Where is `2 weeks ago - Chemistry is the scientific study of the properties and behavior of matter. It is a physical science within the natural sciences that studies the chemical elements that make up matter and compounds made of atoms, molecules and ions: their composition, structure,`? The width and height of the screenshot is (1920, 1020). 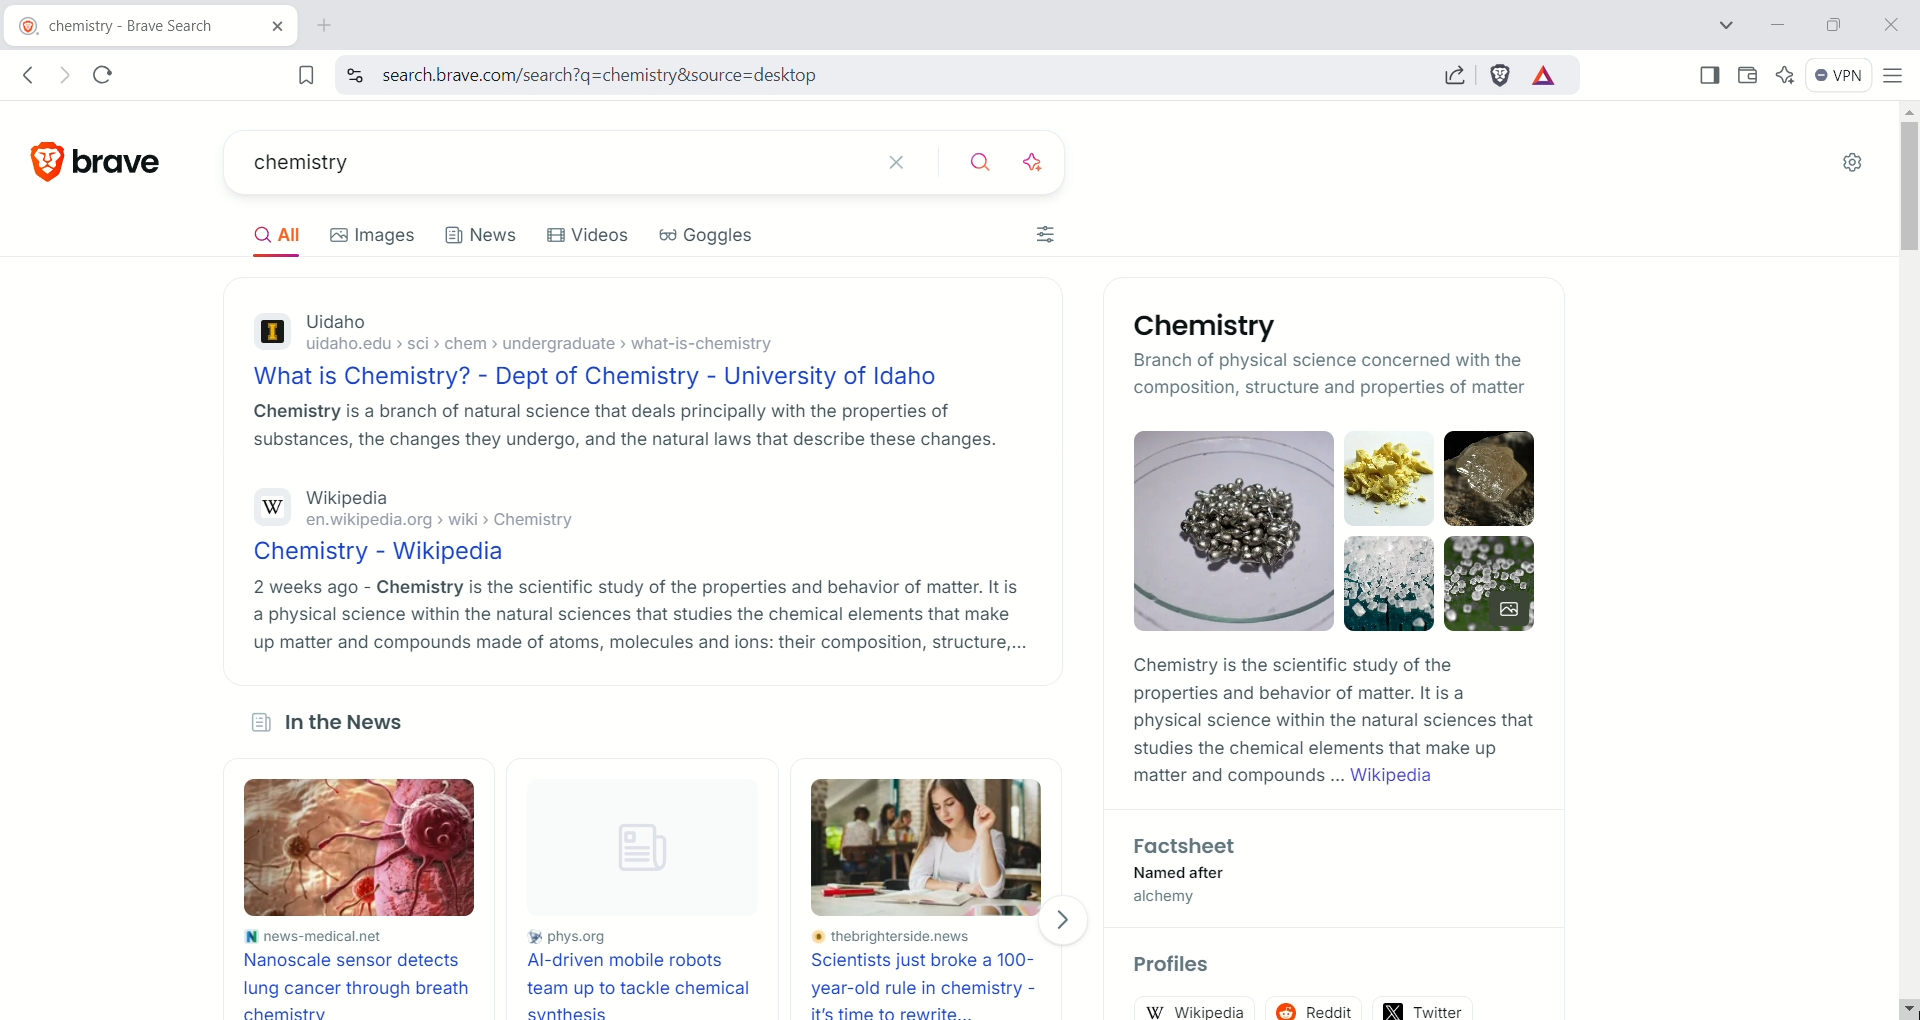
2 weeks ago - Chemistry is the scientific study of the properties and behavior of matter. It is a physical science within the natural sciences that studies the chemical elements that make up matter and compounds made of atoms, molecules and ions: their composition, structure, is located at coordinates (637, 615).